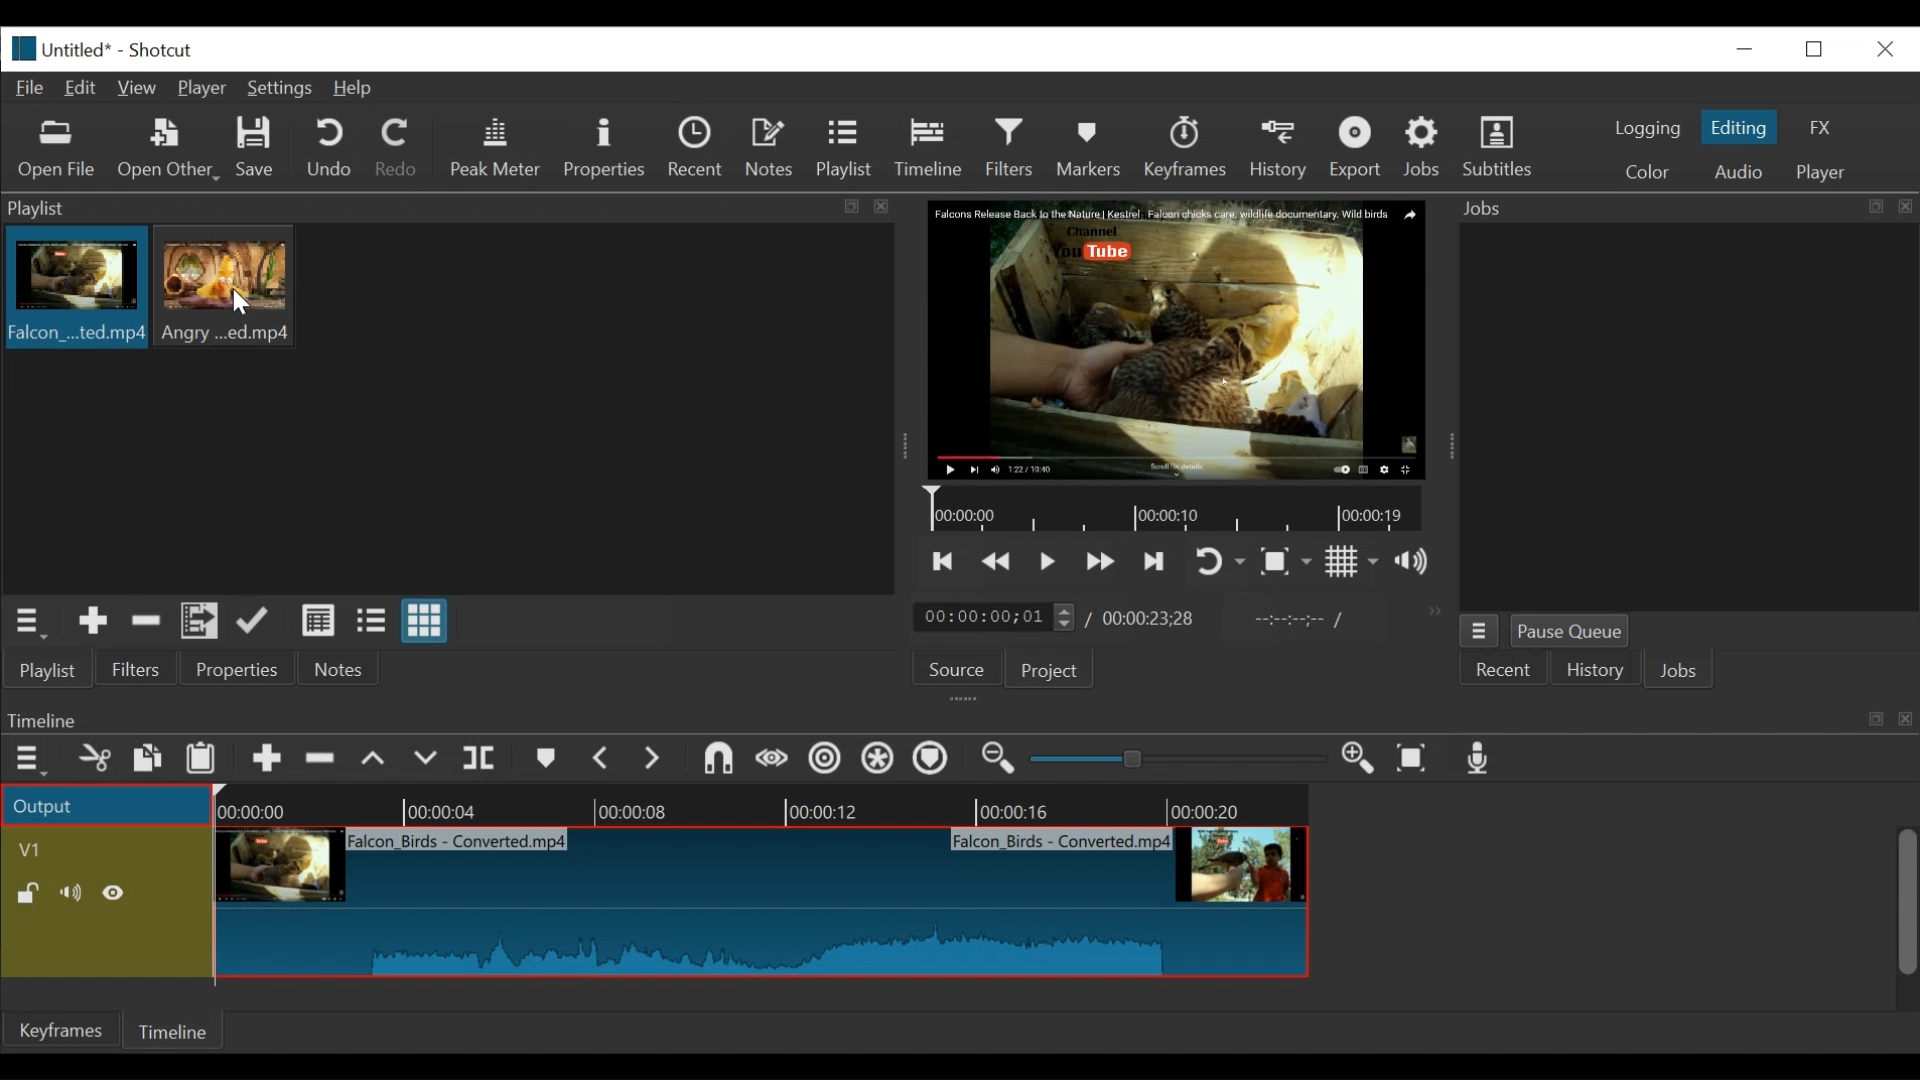  Describe the element at coordinates (1015, 148) in the screenshot. I see `Filters` at that location.